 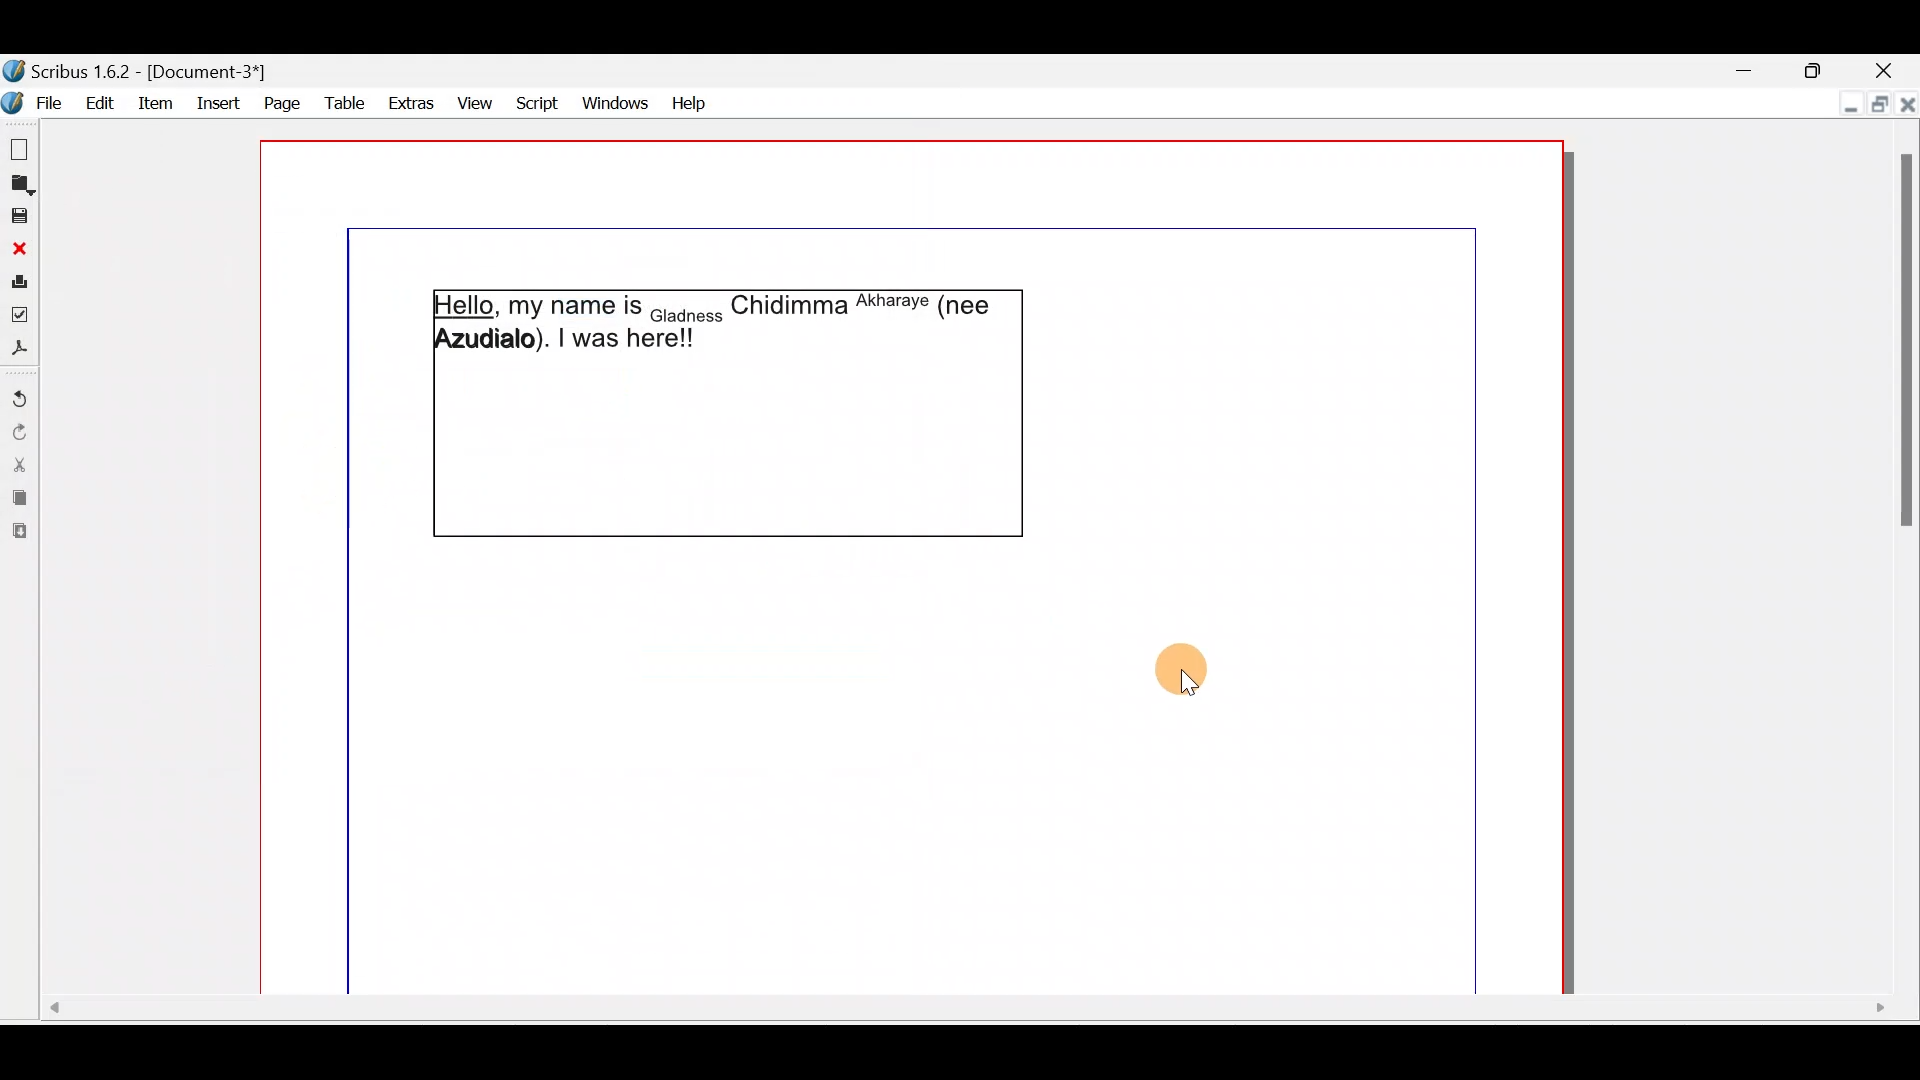 What do you see at coordinates (18, 350) in the screenshot?
I see `Save as PDF` at bounding box center [18, 350].